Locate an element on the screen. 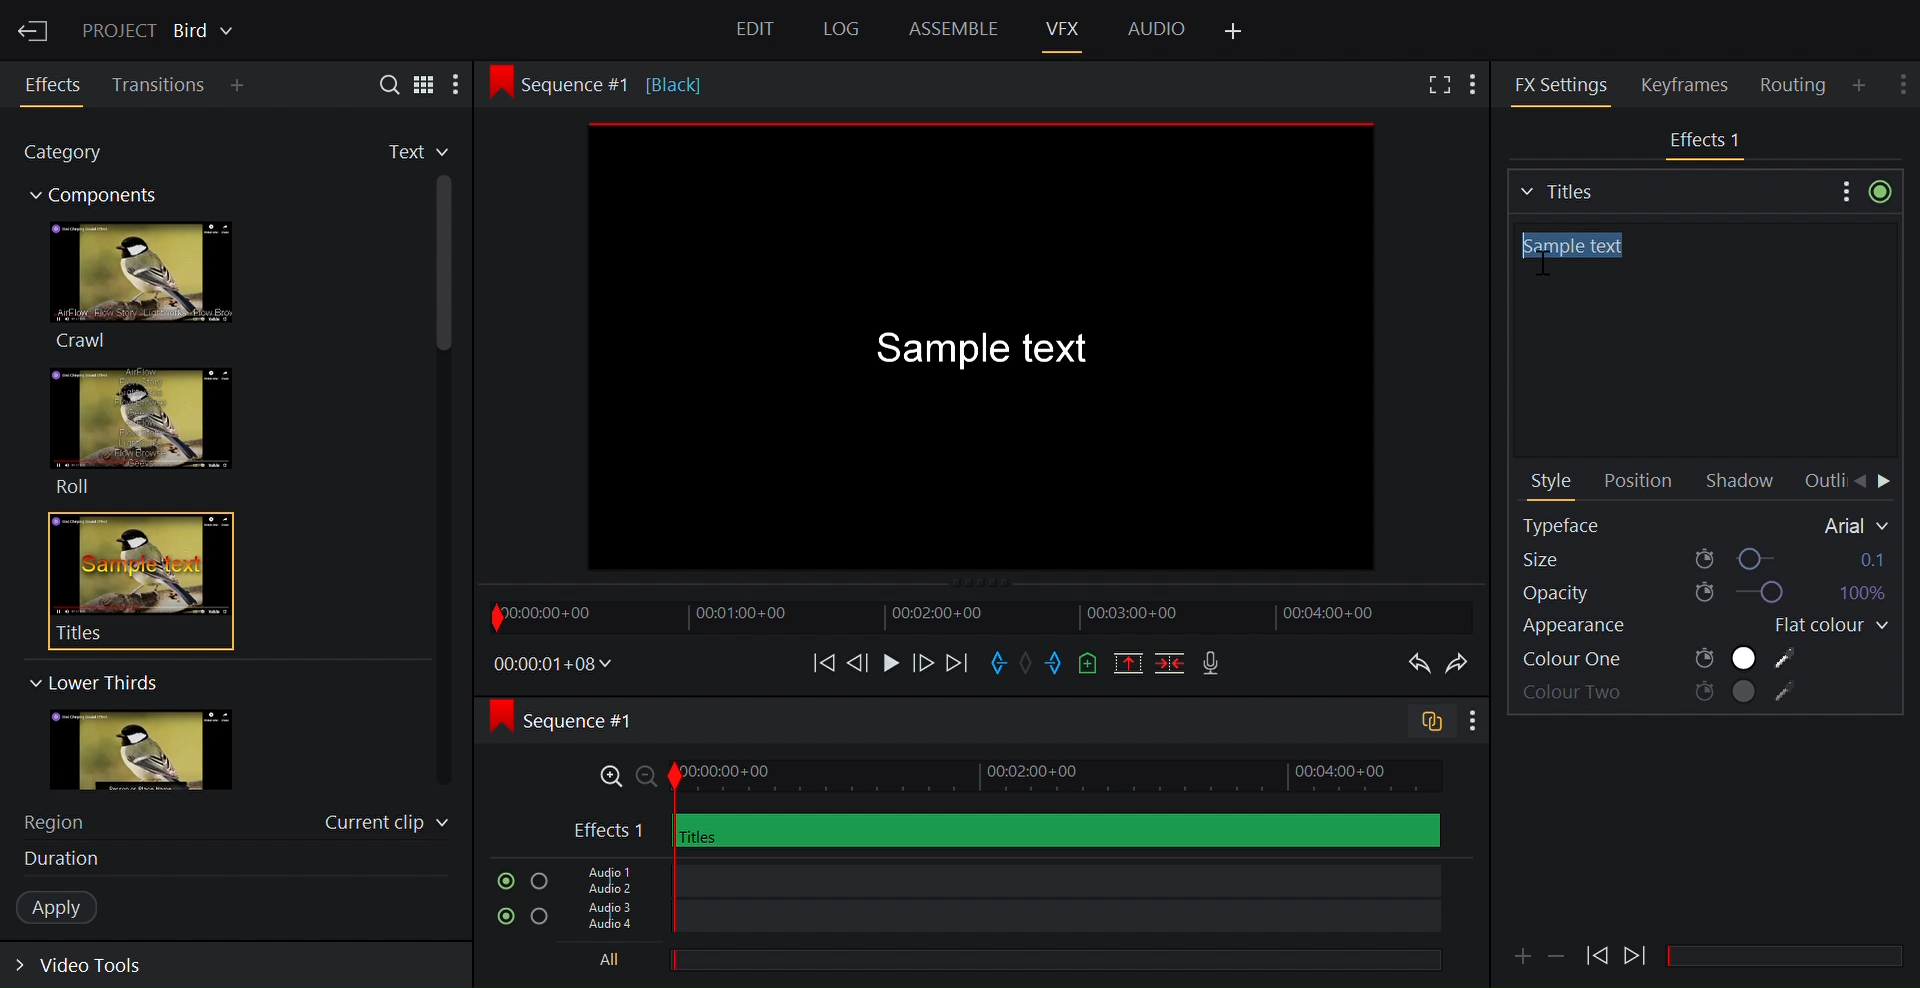 The width and height of the screenshot is (1920, 988). Mute/Unmute is located at coordinates (501, 881).